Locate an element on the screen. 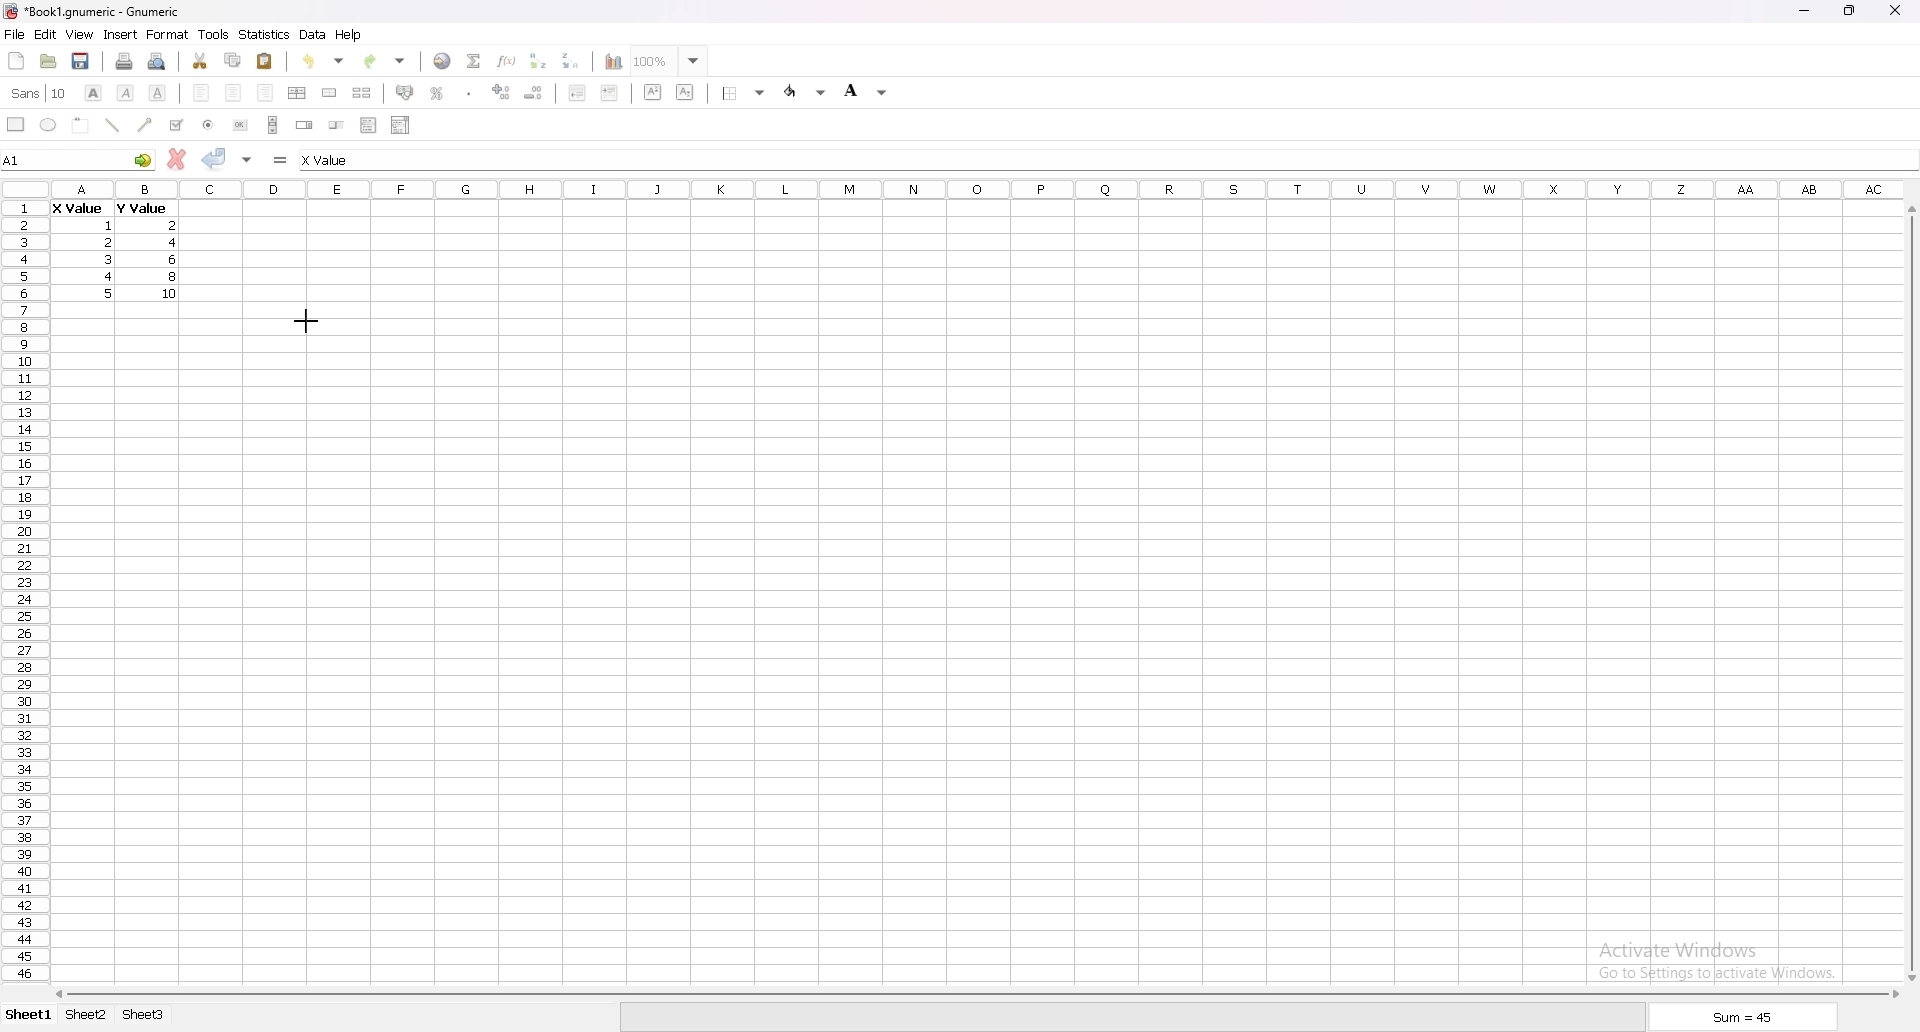 This screenshot has width=1920, height=1032. border is located at coordinates (746, 92).